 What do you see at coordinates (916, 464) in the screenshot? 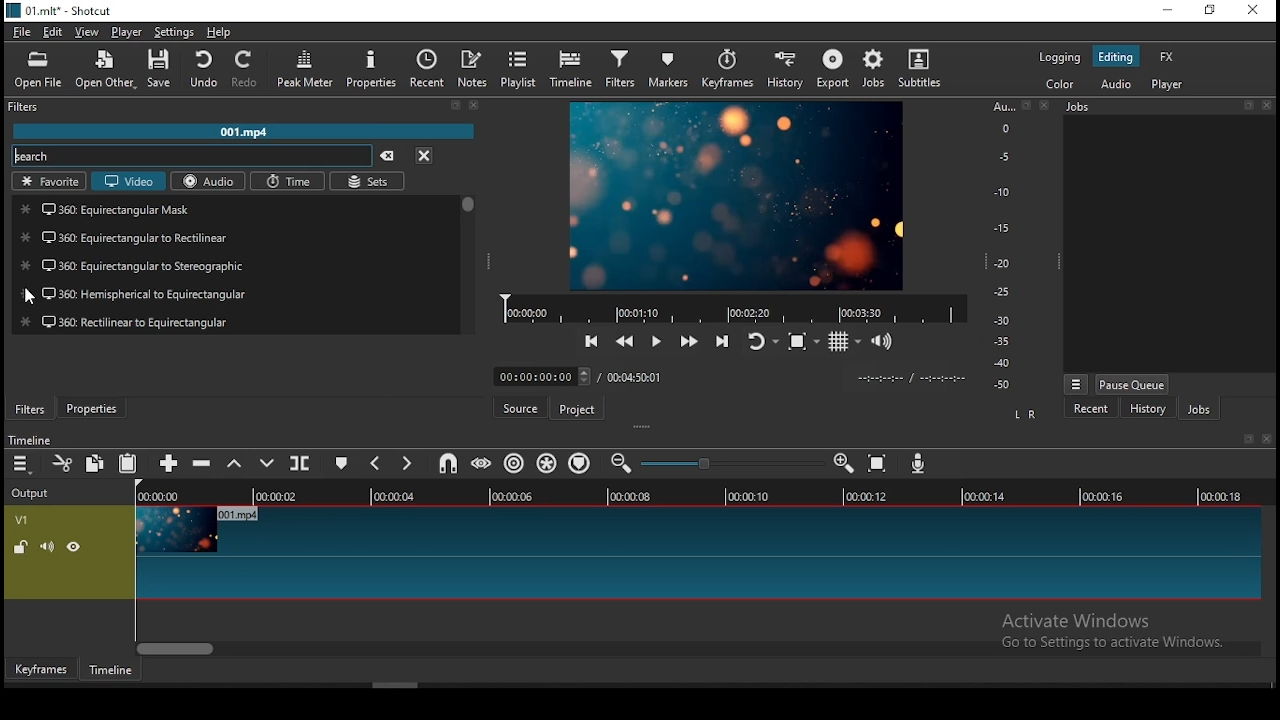
I see `record audio` at bounding box center [916, 464].